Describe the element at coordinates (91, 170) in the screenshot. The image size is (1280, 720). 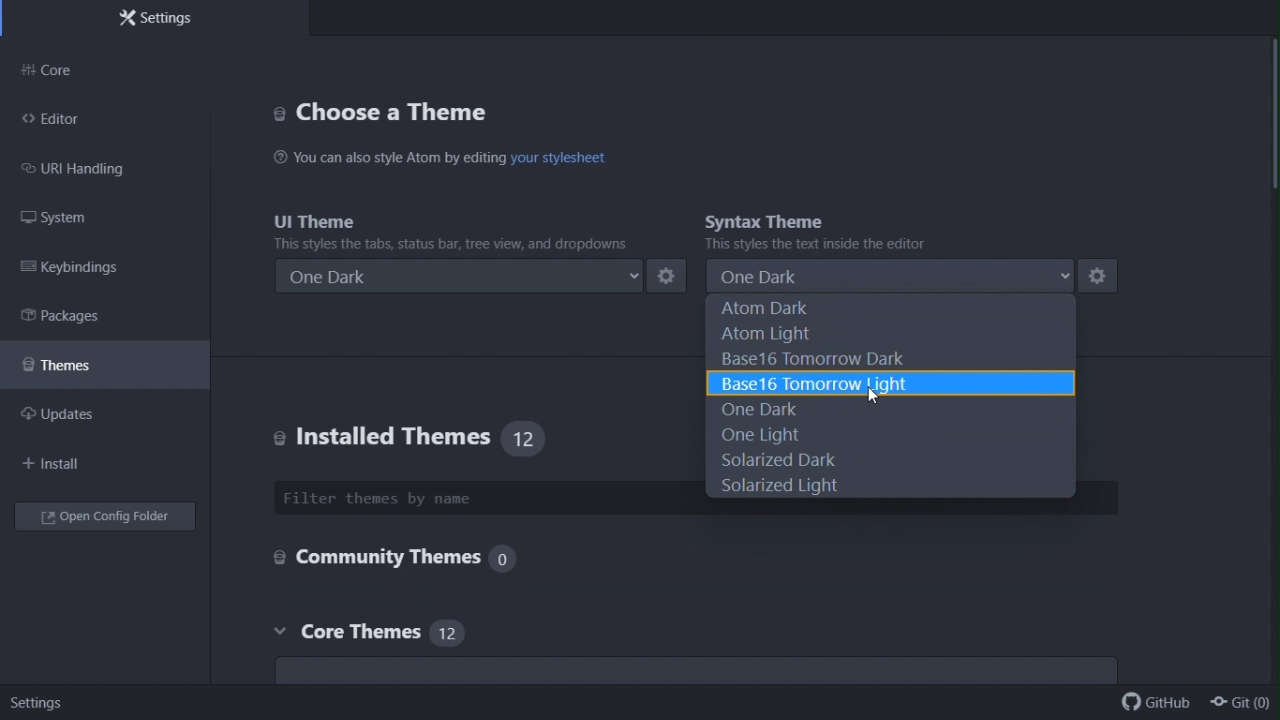
I see `URI handling` at that location.